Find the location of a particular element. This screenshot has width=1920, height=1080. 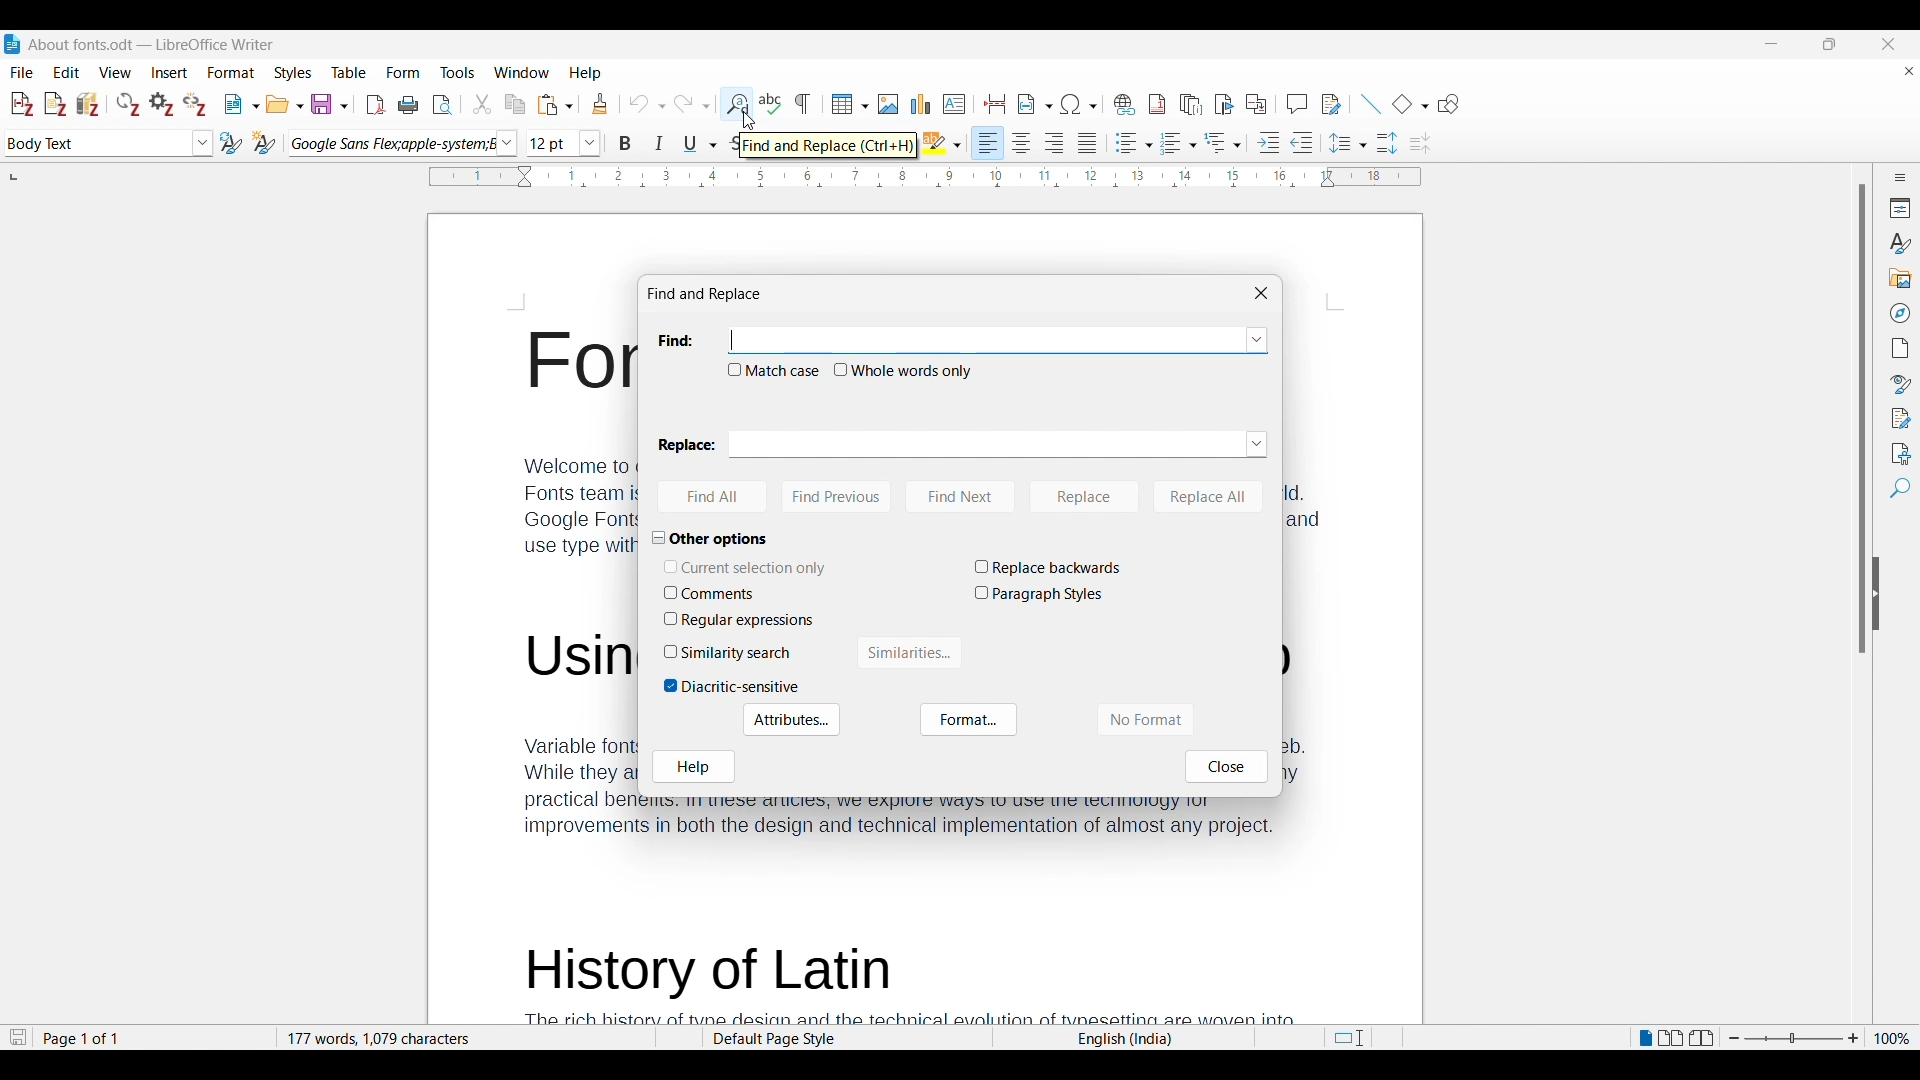

Current page w.r.t. total number of pages is located at coordinates (152, 1039).